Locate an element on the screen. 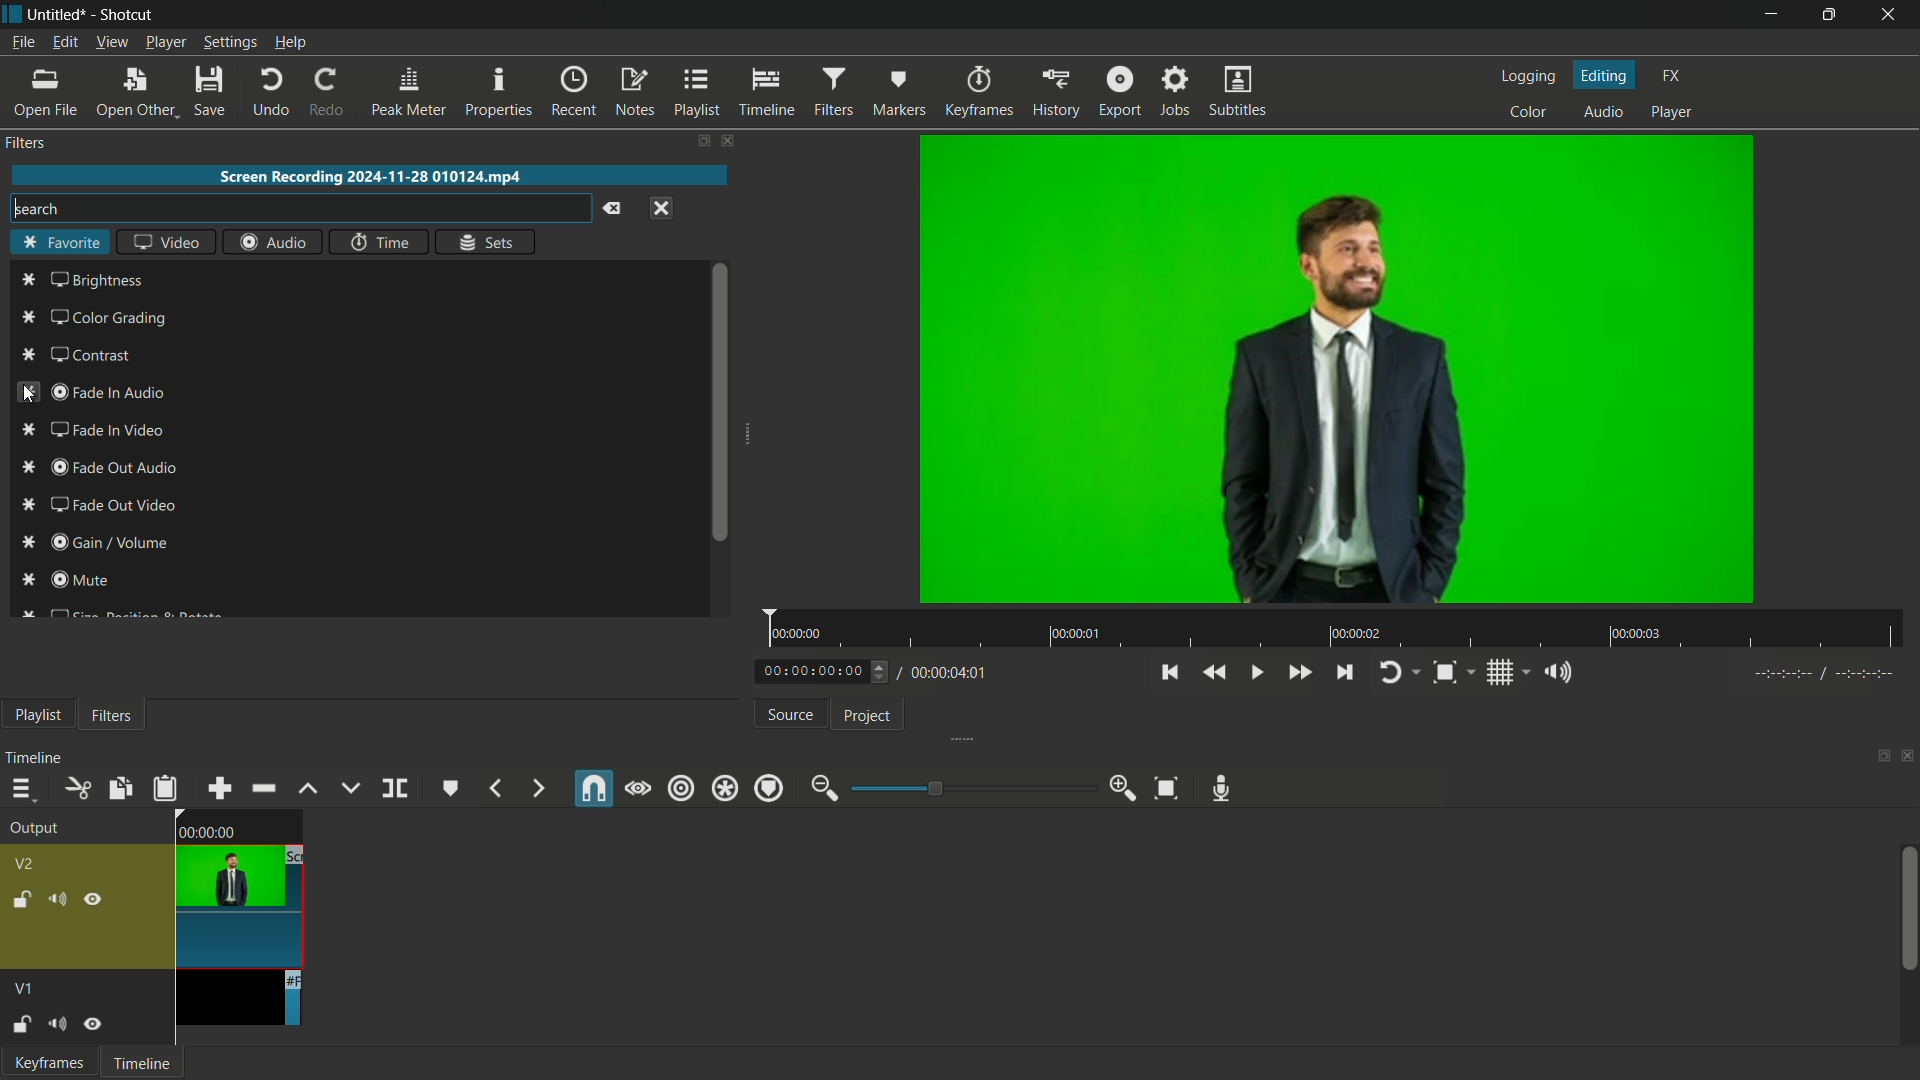 This screenshot has width=1920, height=1080. skip to the next point is located at coordinates (1343, 672).